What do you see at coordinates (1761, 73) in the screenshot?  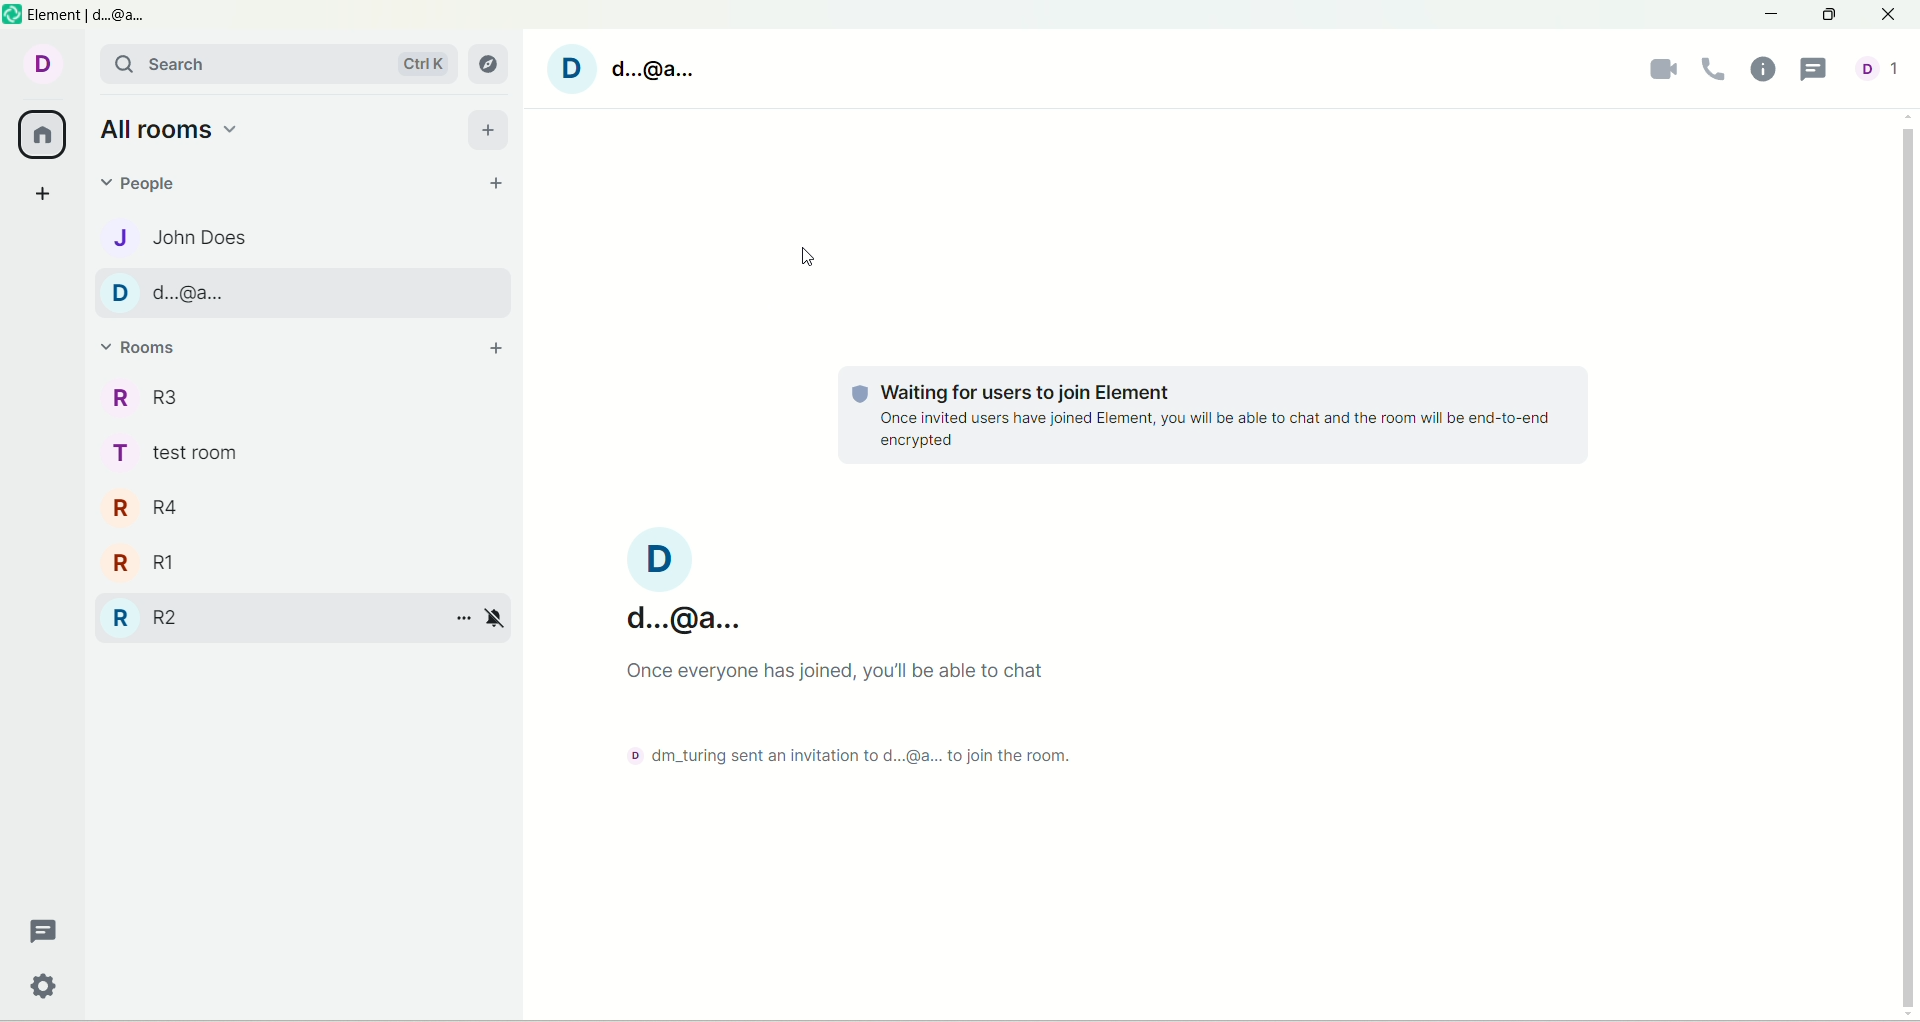 I see `room info` at bounding box center [1761, 73].